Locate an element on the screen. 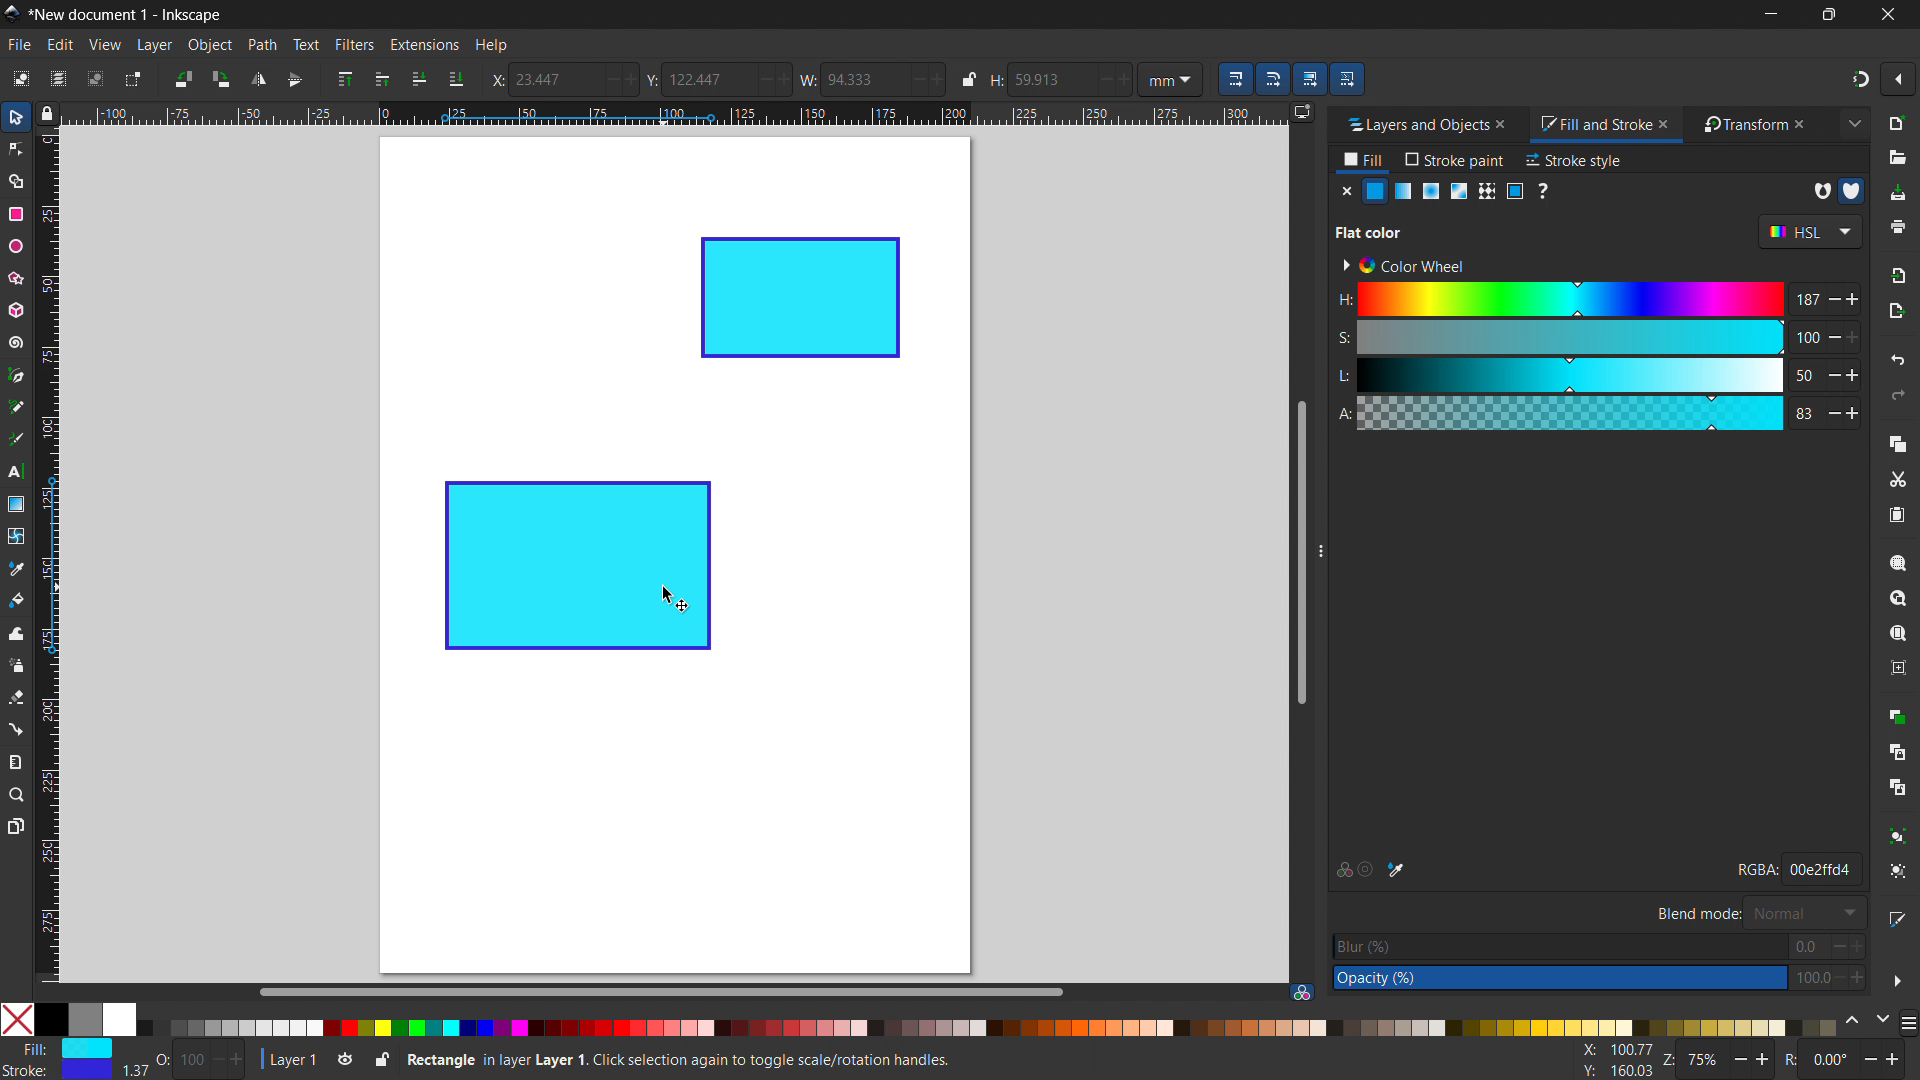 The height and width of the screenshot is (1080, 1920). Solid Black is located at coordinates (52, 1021).